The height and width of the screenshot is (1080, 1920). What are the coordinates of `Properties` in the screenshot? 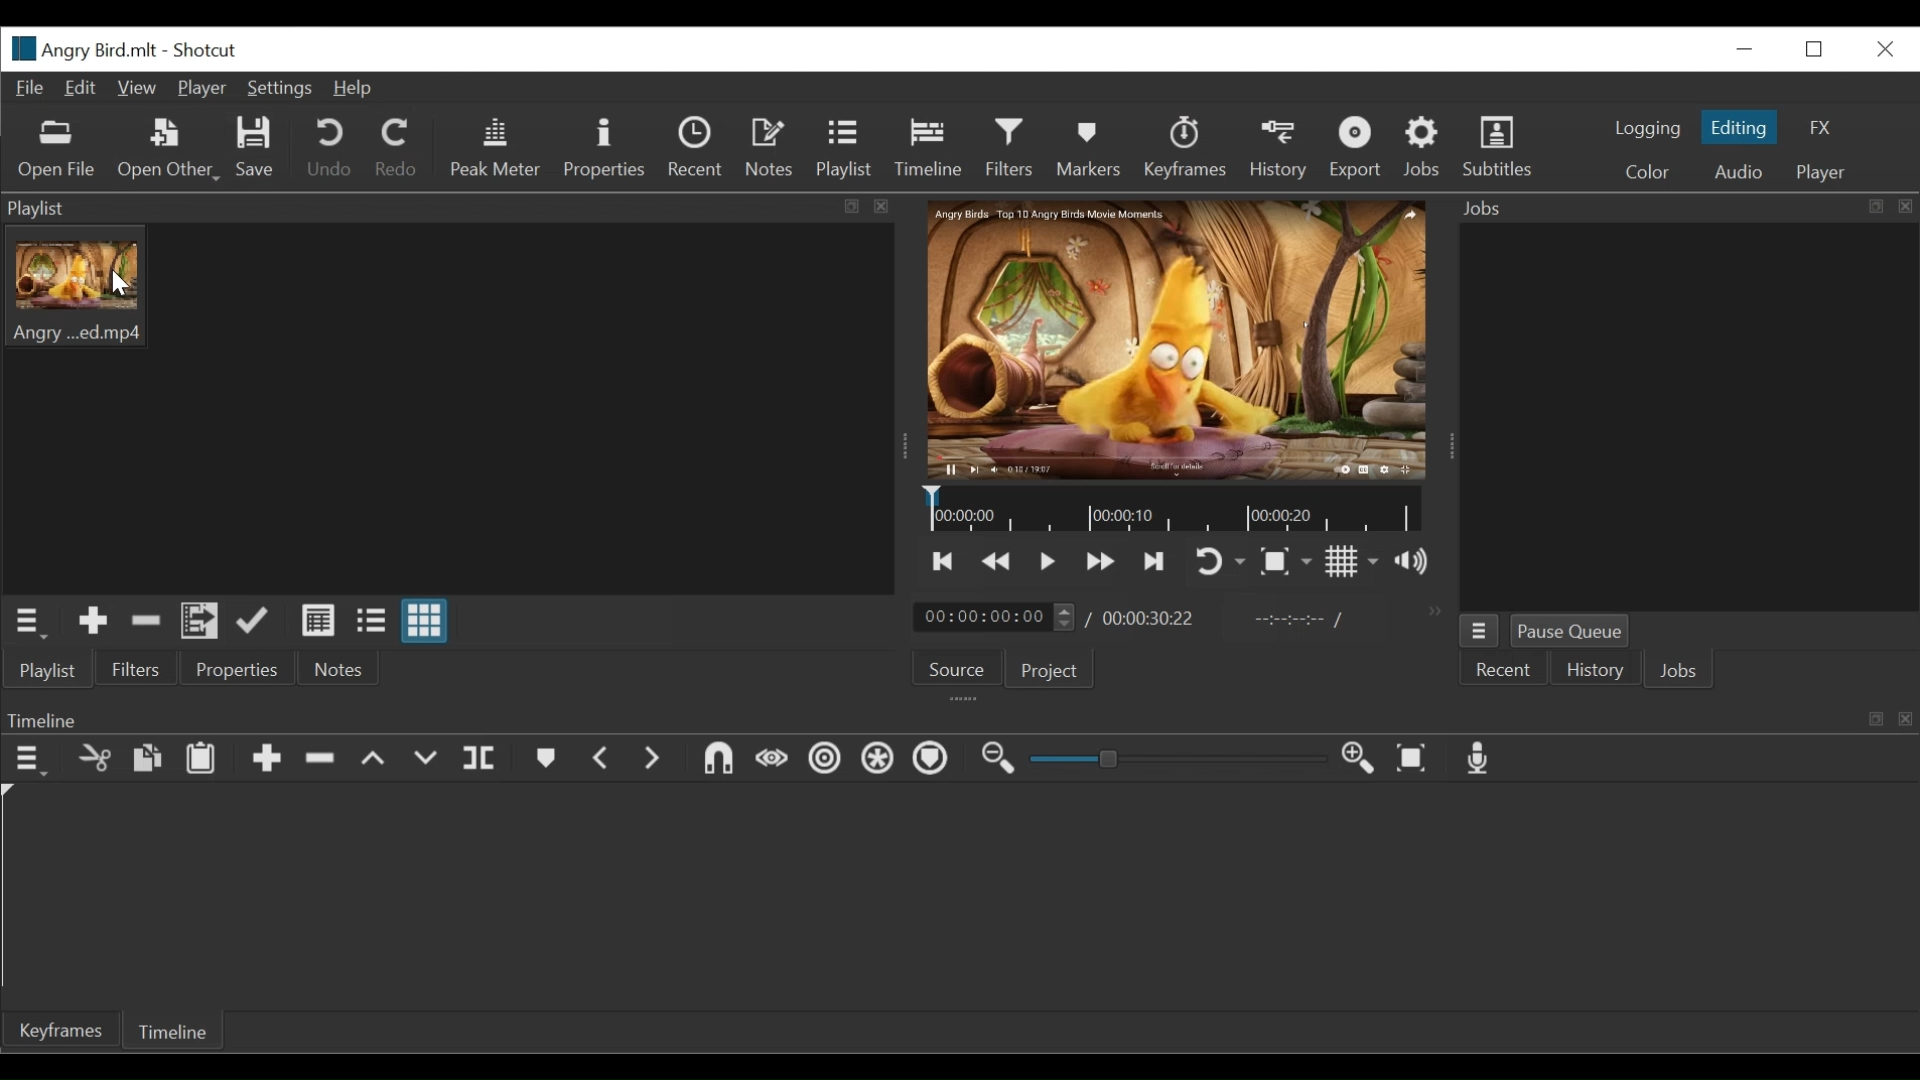 It's located at (604, 147).